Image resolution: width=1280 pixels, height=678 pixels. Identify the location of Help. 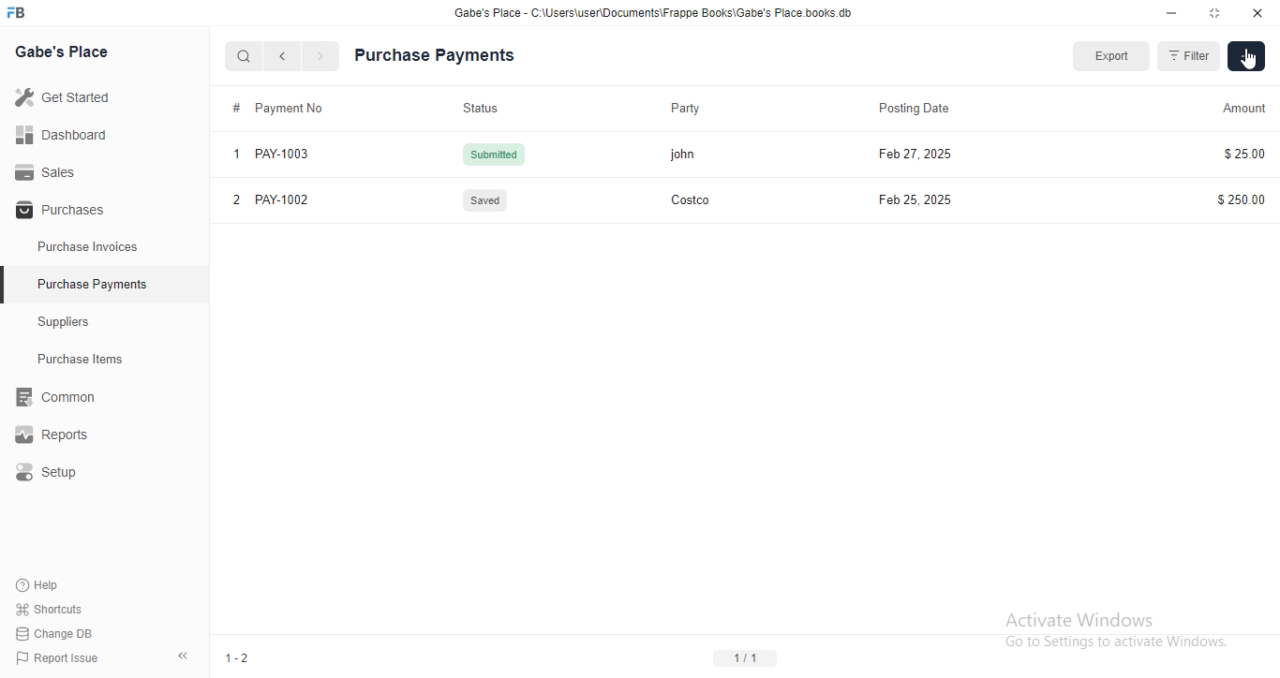
(40, 586).